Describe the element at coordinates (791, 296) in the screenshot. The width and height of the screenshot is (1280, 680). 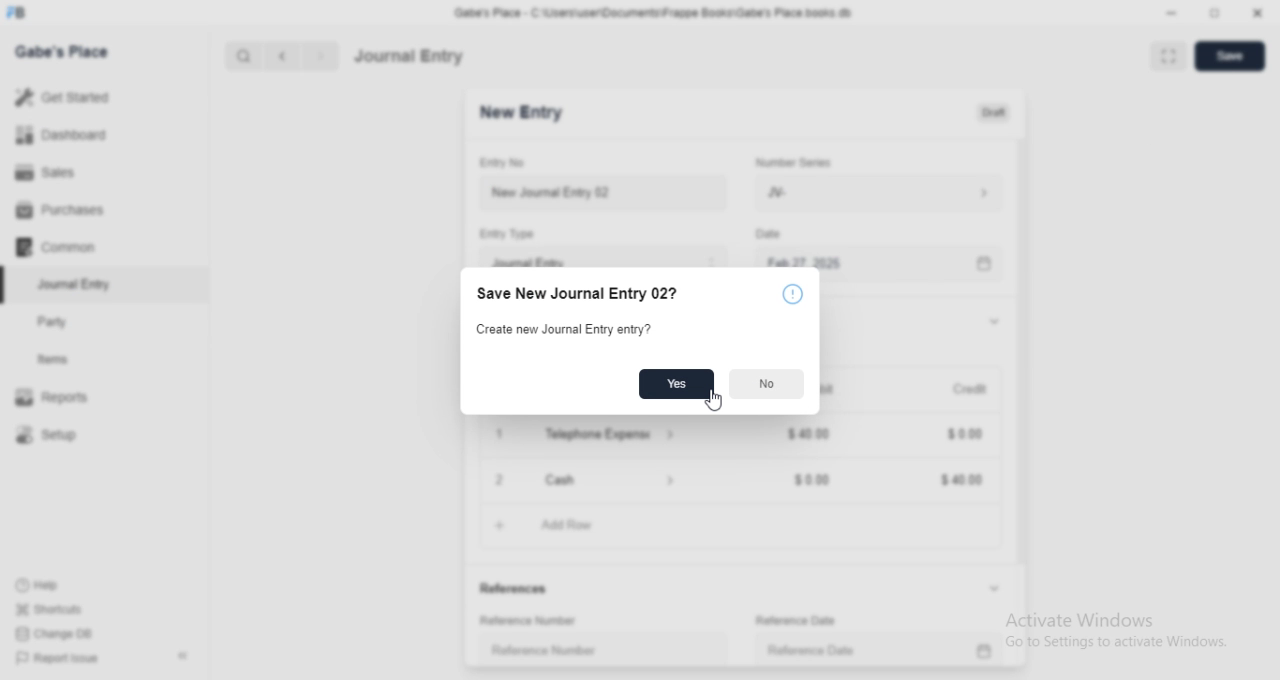
I see `Icon` at that location.